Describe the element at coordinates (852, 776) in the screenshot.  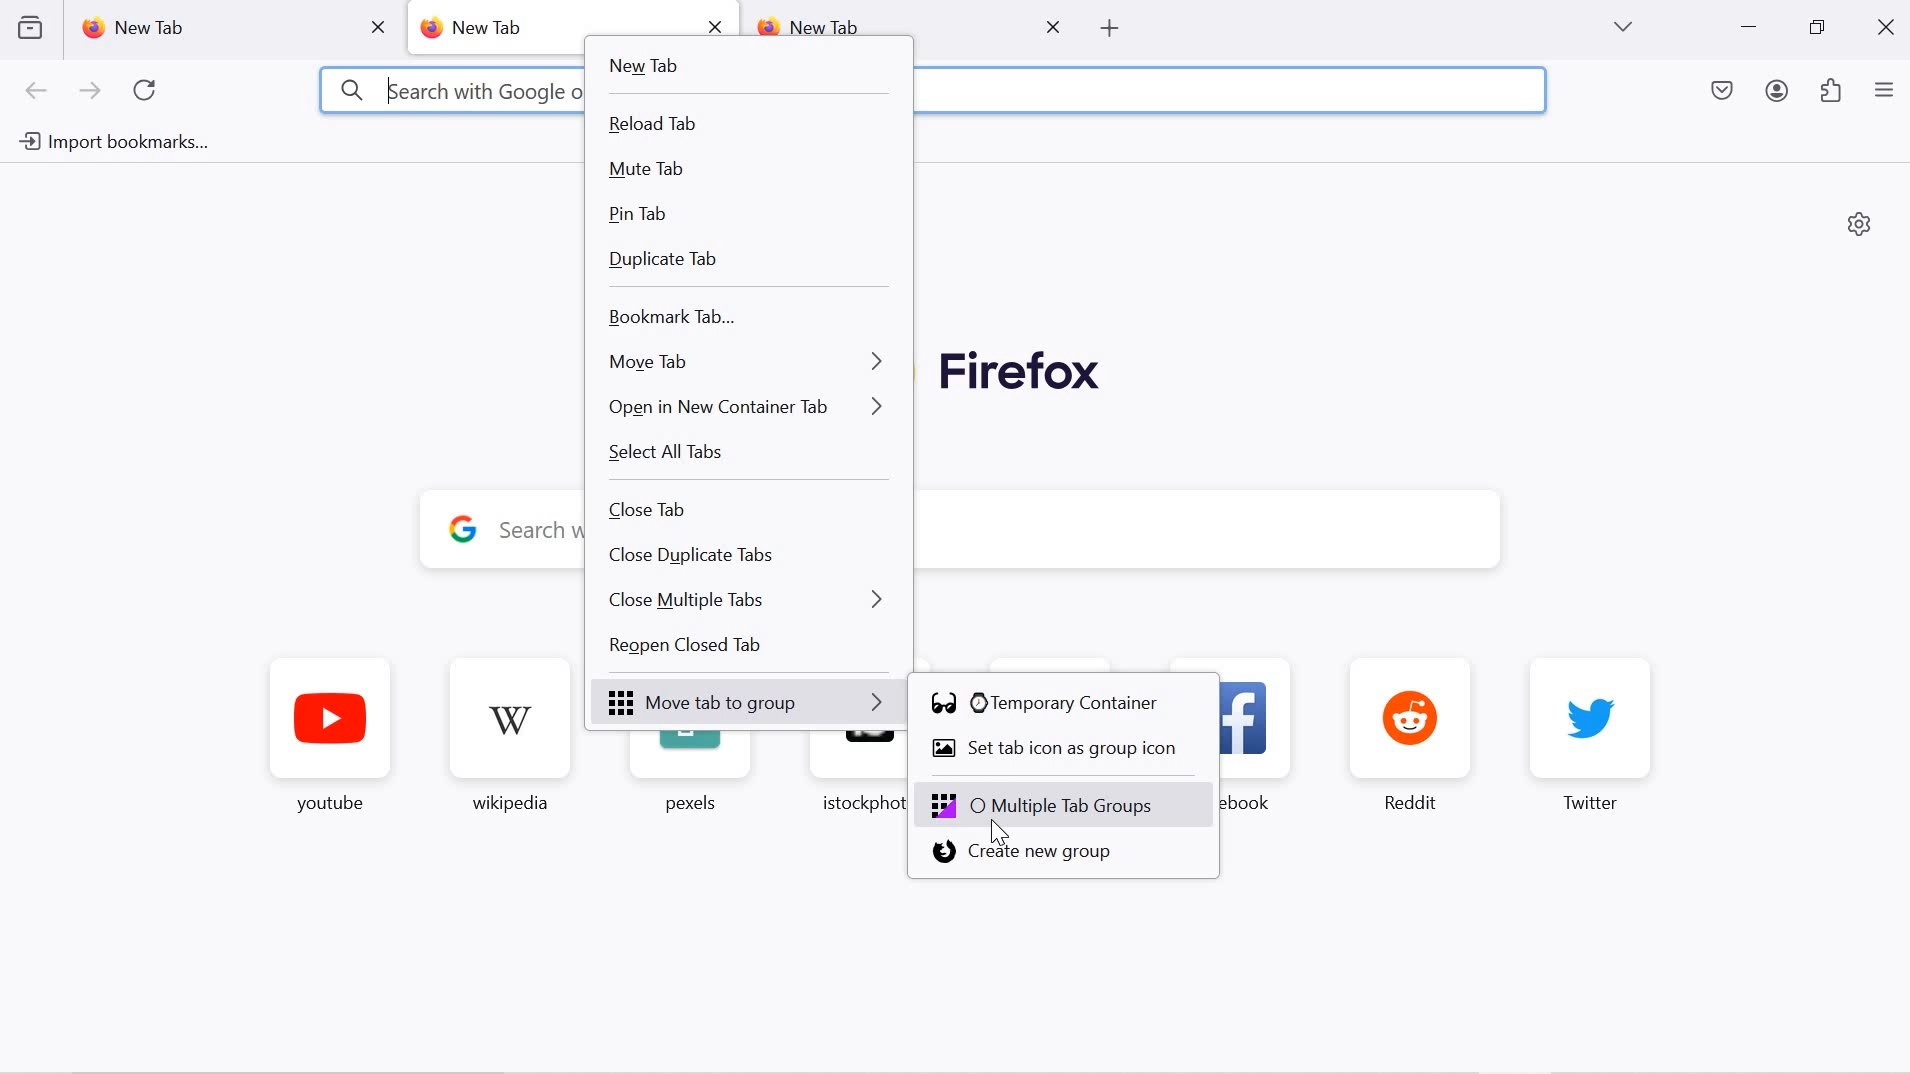
I see `istockphoto favorite` at that location.